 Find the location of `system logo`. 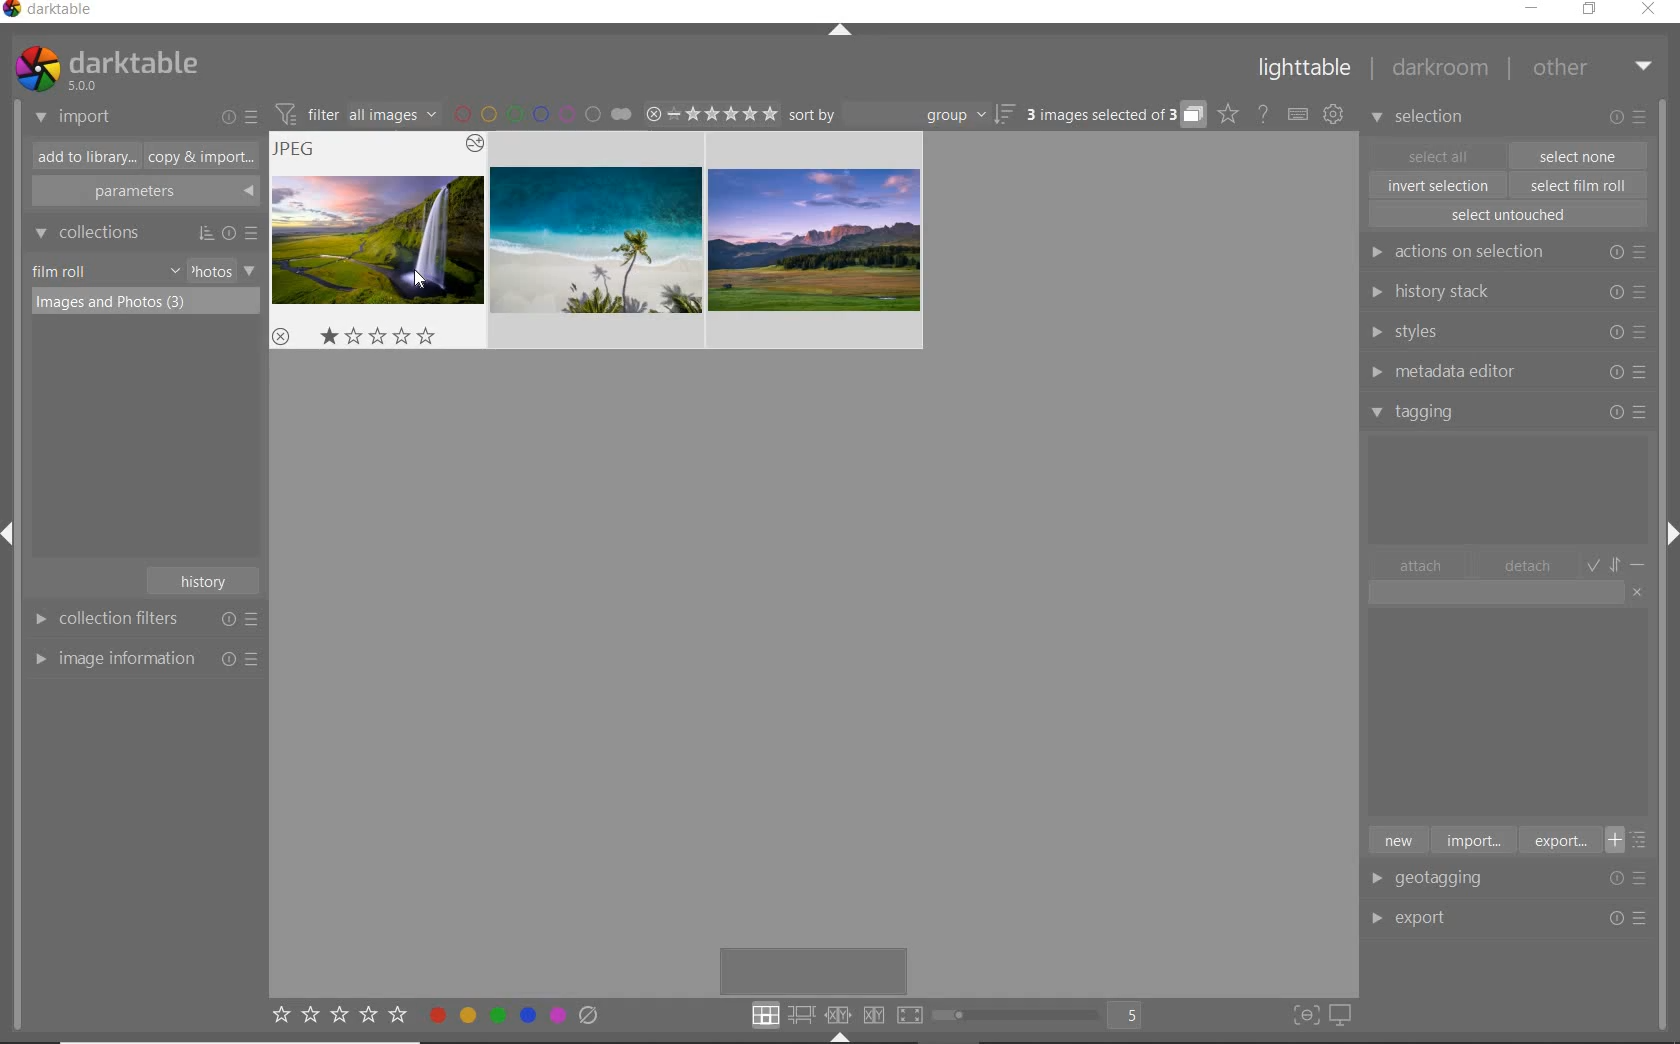

system logo is located at coordinates (105, 69).